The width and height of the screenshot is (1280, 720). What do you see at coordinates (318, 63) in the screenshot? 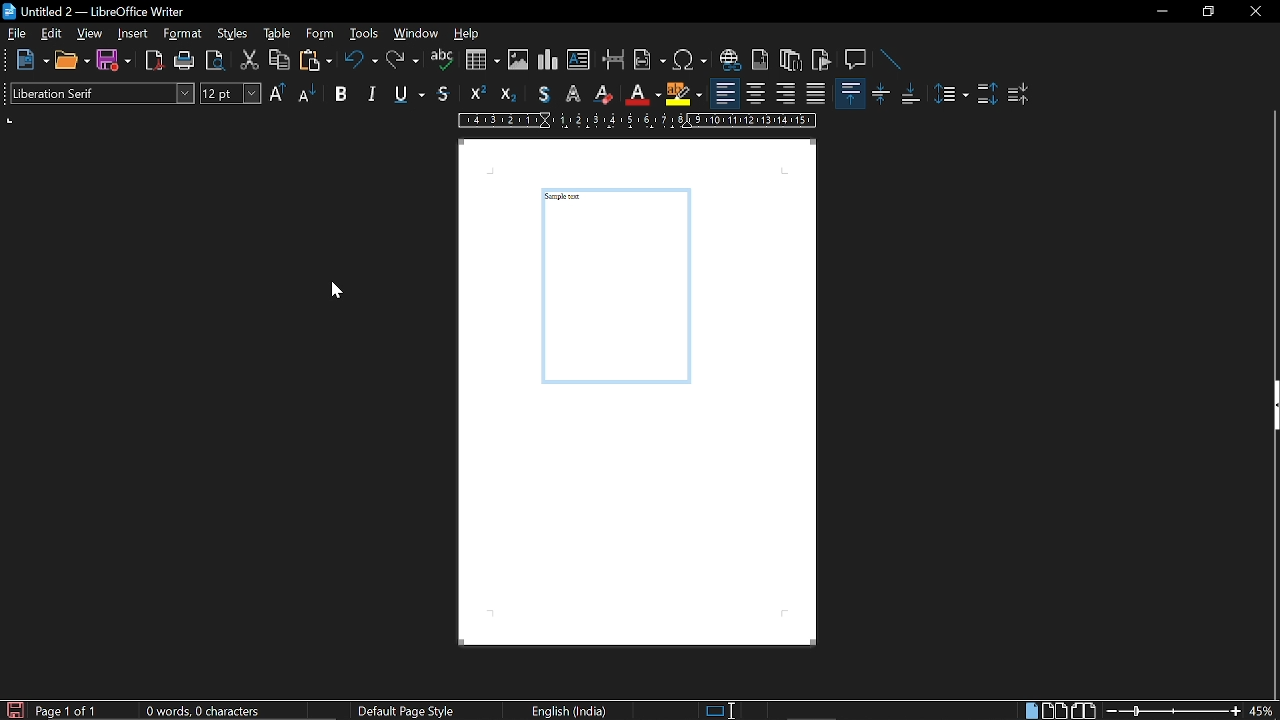
I see `paste` at bounding box center [318, 63].